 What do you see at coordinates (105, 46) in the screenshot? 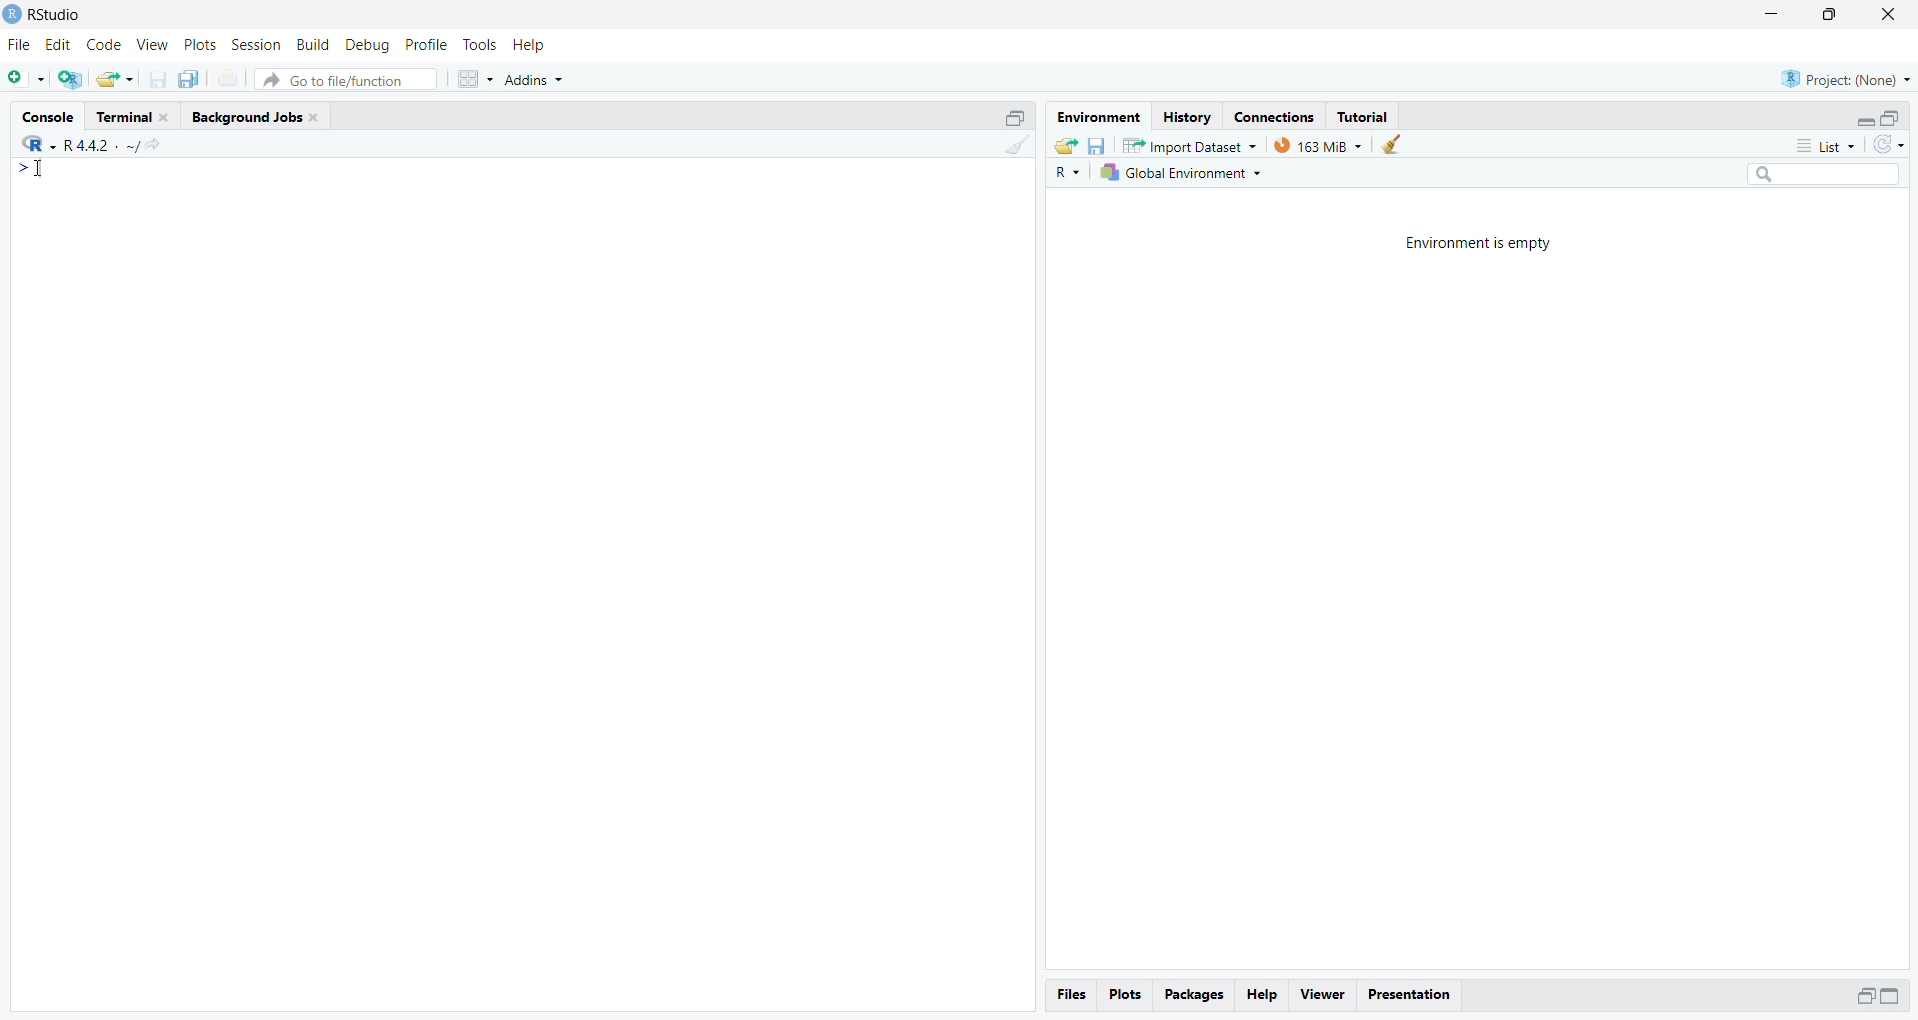
I see `code` at bounding box center [105, 46].